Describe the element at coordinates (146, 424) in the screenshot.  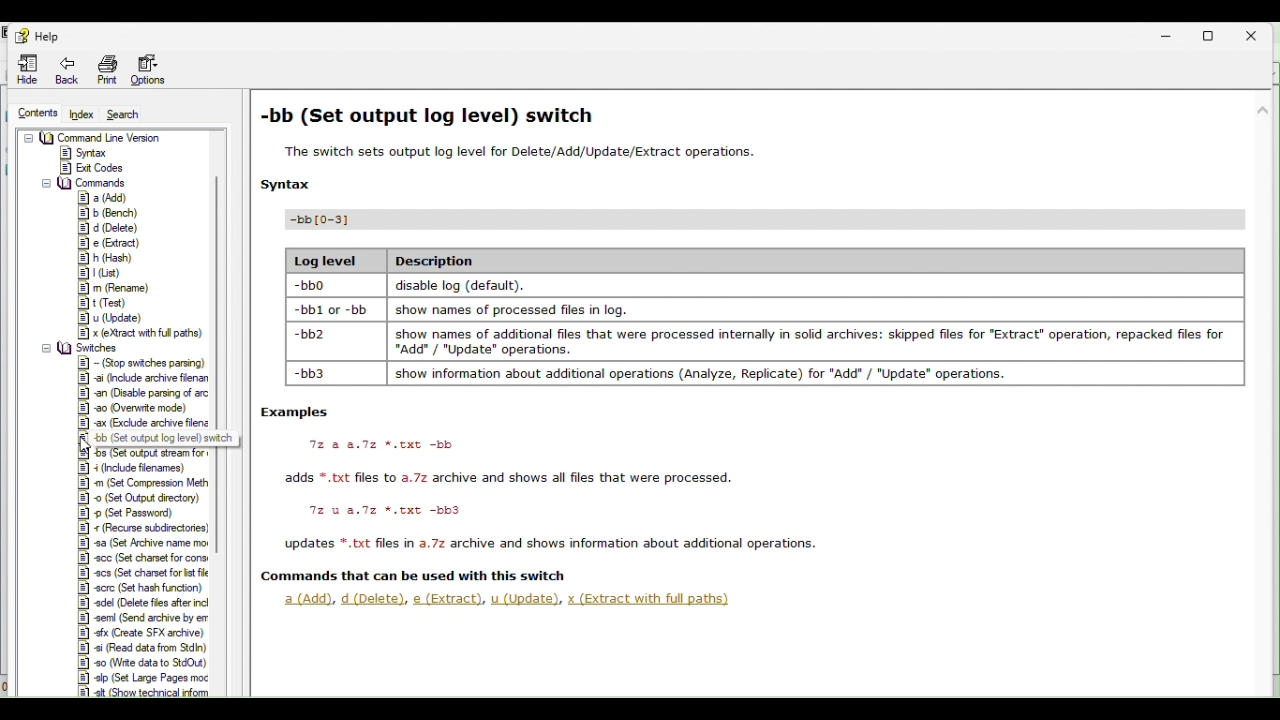
I see `&] ax (Exclude archive filen:` at that location.